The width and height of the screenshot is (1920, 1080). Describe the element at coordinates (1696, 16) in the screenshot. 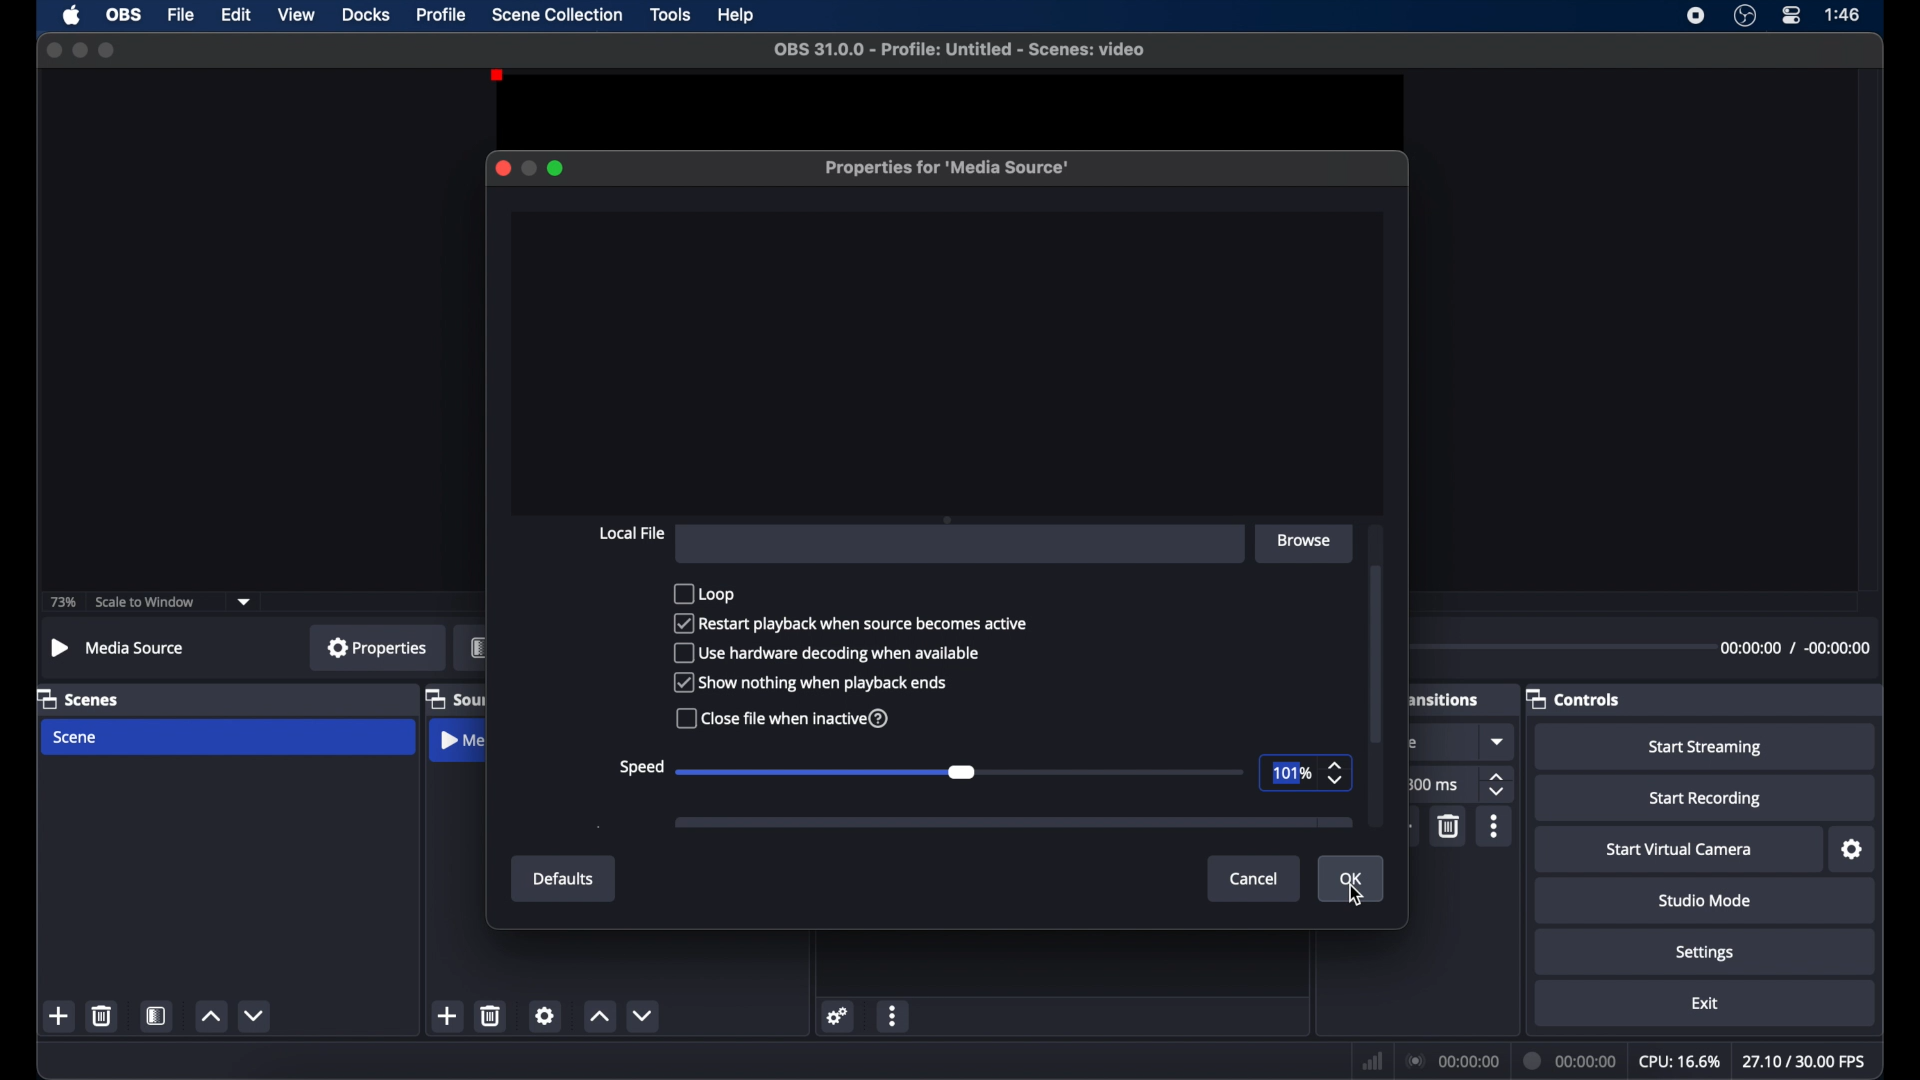

I see `screen recorder icon` at that location.